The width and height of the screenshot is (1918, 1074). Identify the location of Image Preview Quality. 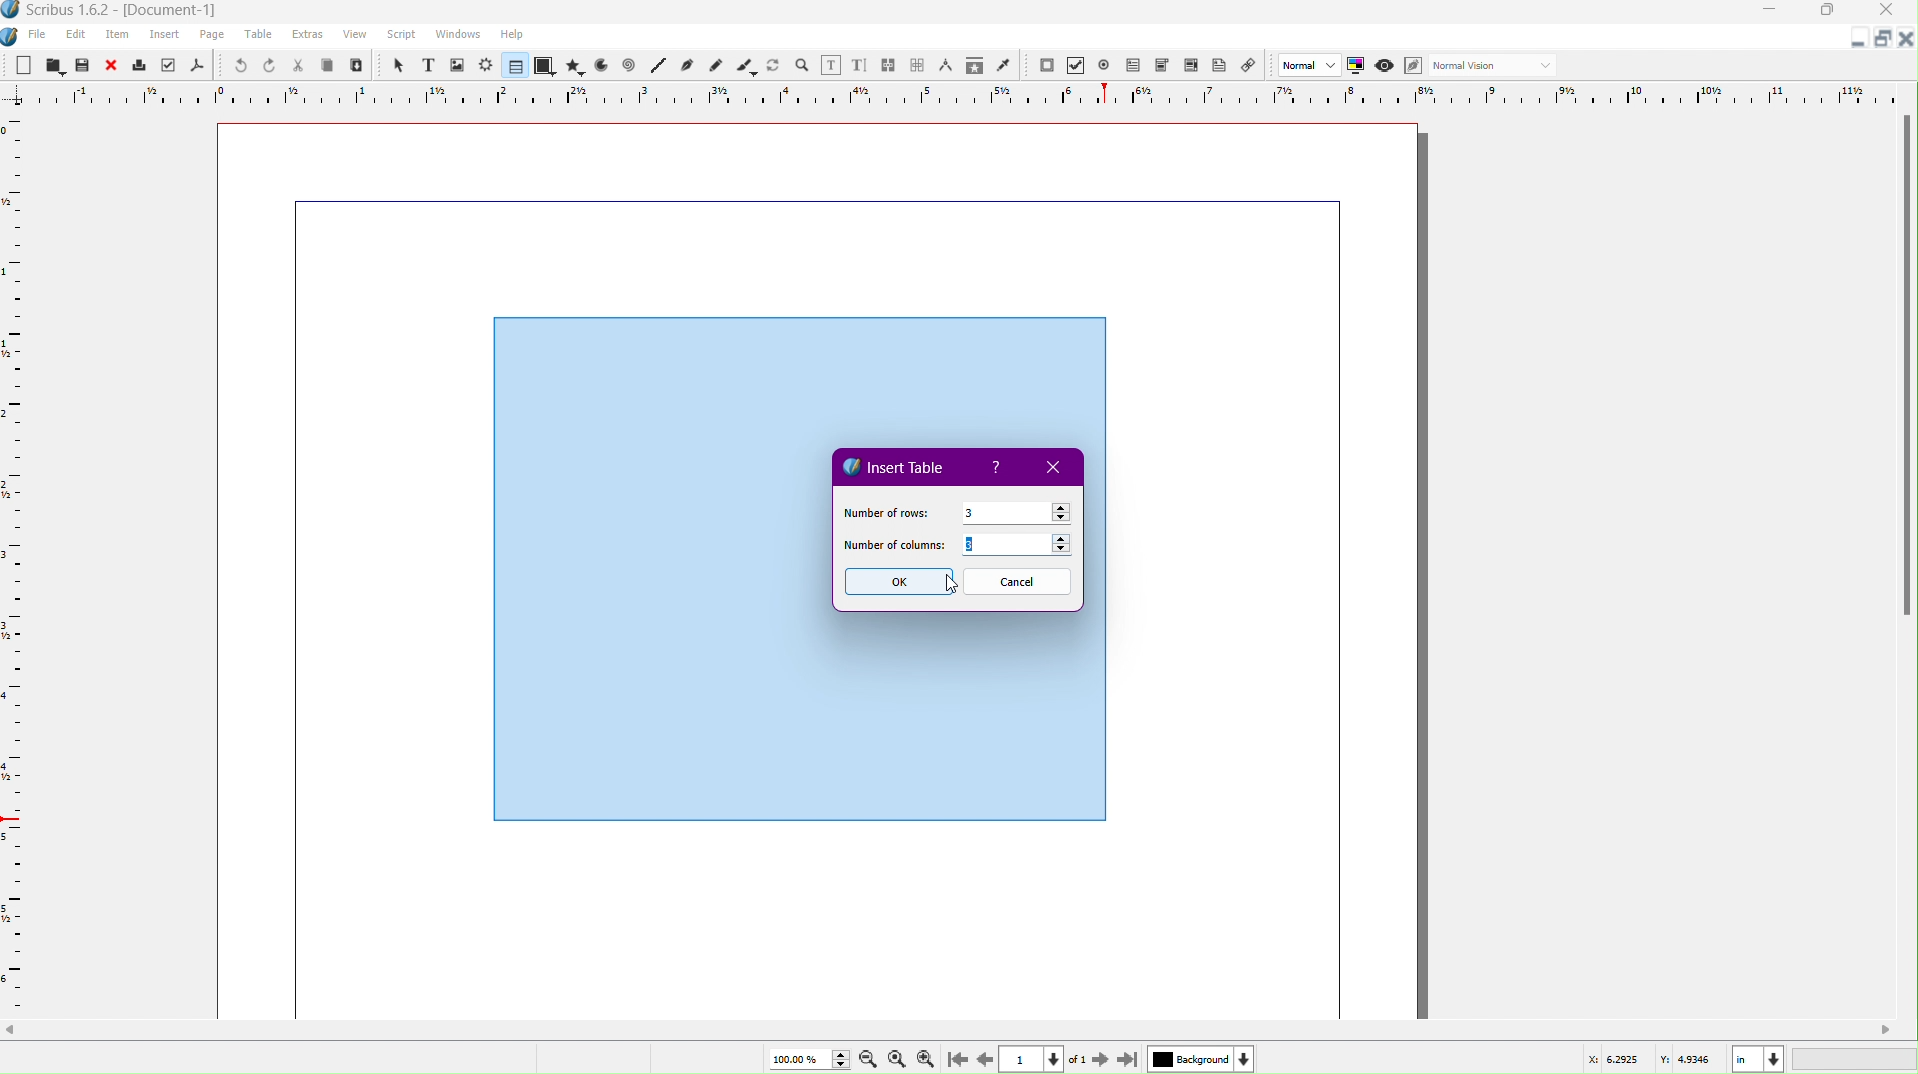
(1310, 64).